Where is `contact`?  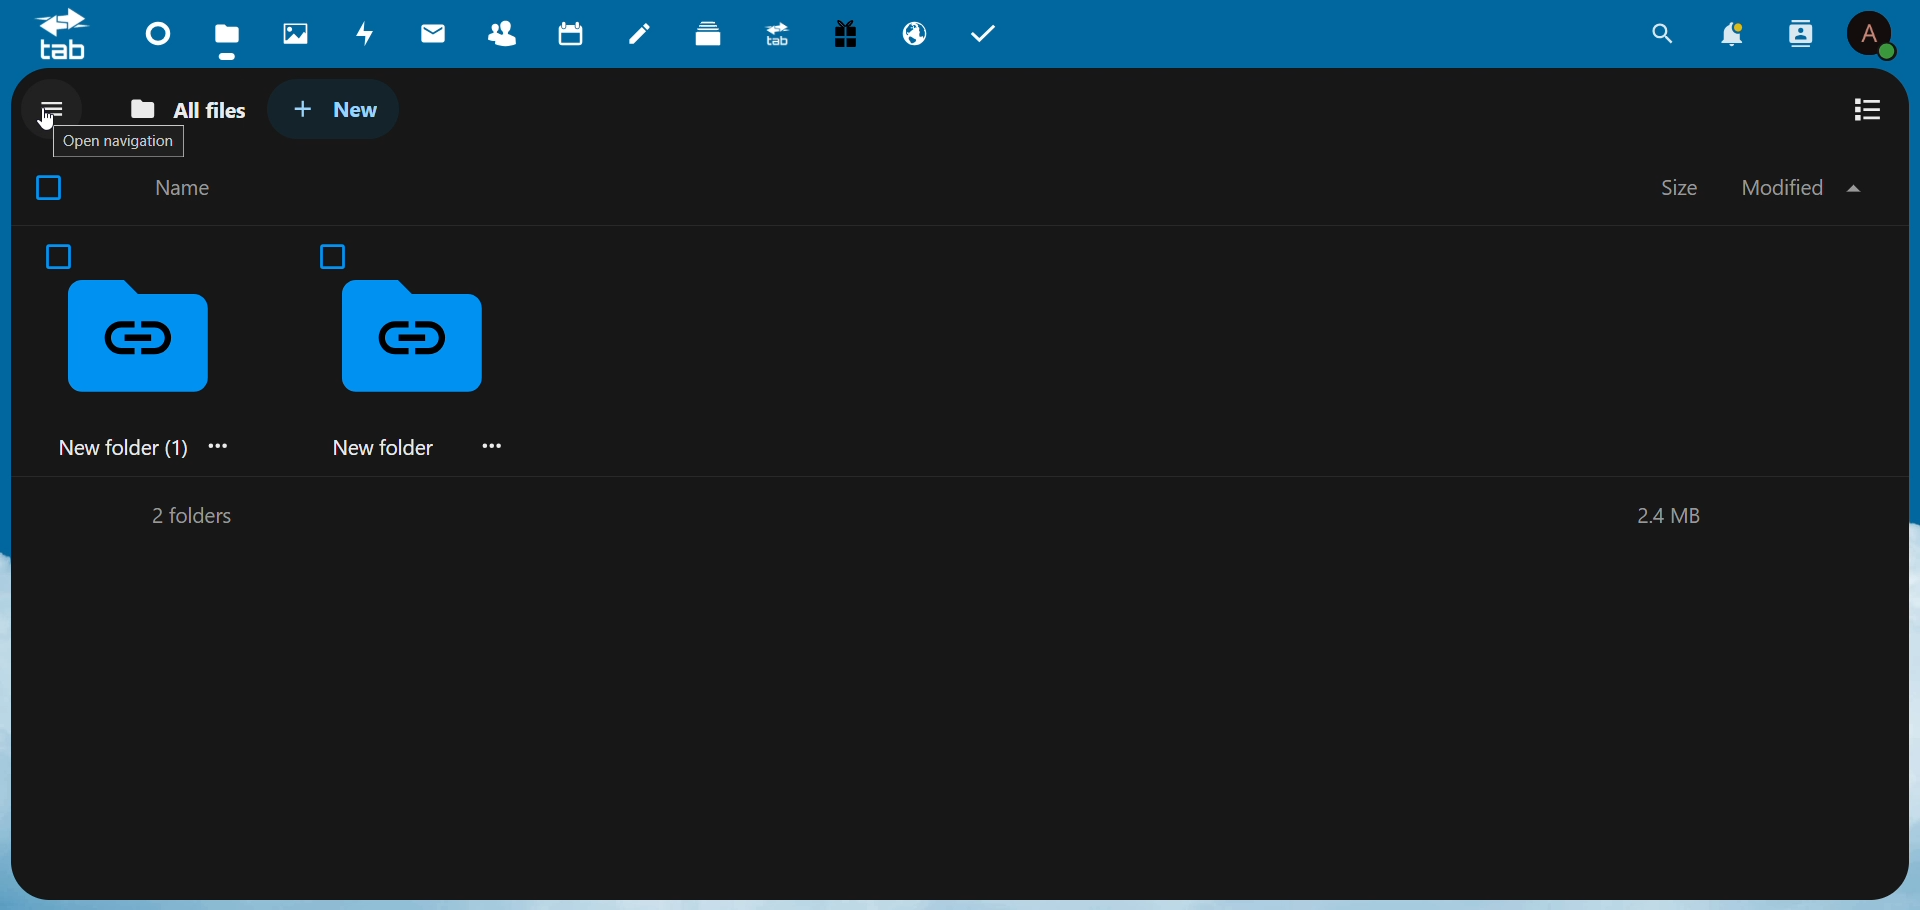
contact is located at coordinates (499, 31).